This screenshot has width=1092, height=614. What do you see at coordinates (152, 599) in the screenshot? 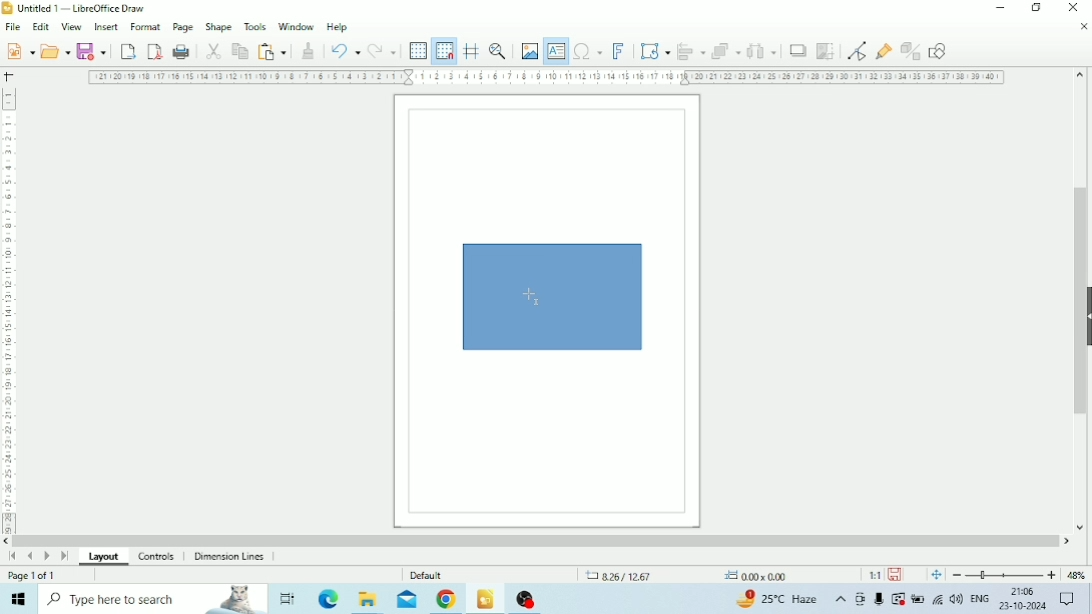
I see `Type here to search` at bounding box center [152, 599].